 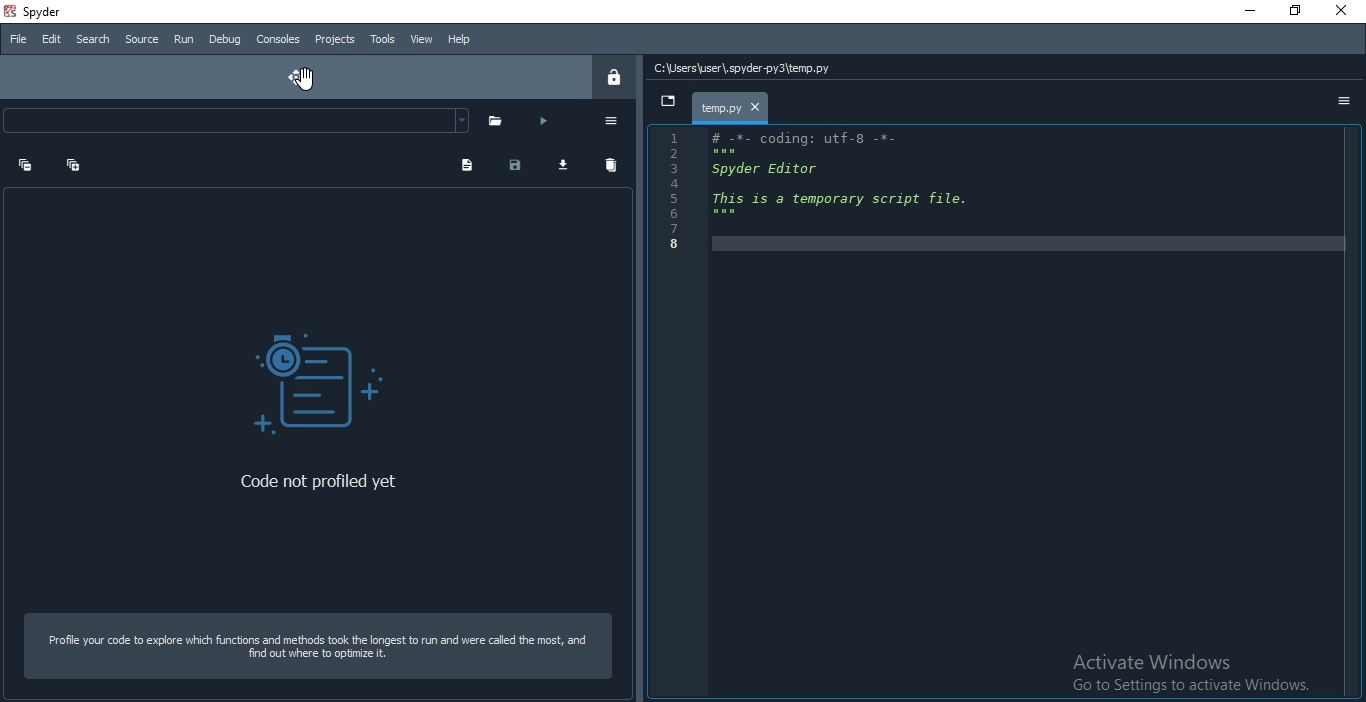 What do you see at coordinates (43, 11) in the screenshot?
I see `spyder` at bounding box center [43, 11].